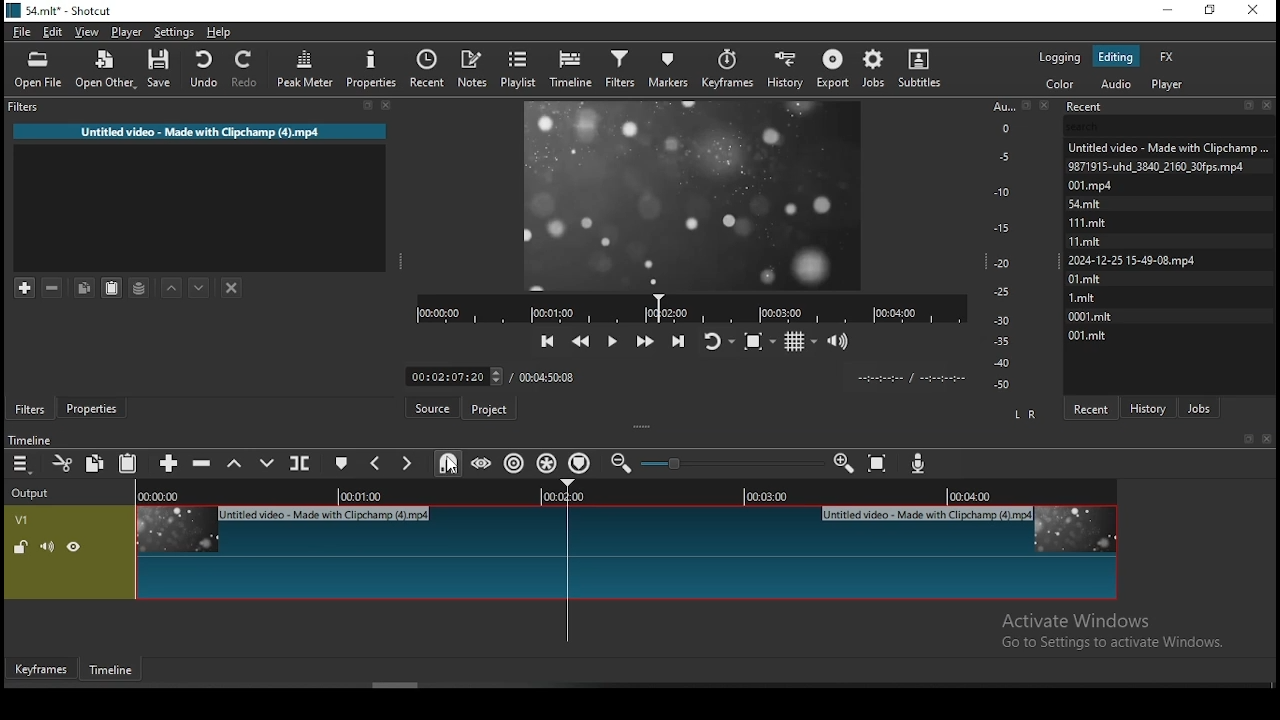  I want to click on redo, so click(250, 70).